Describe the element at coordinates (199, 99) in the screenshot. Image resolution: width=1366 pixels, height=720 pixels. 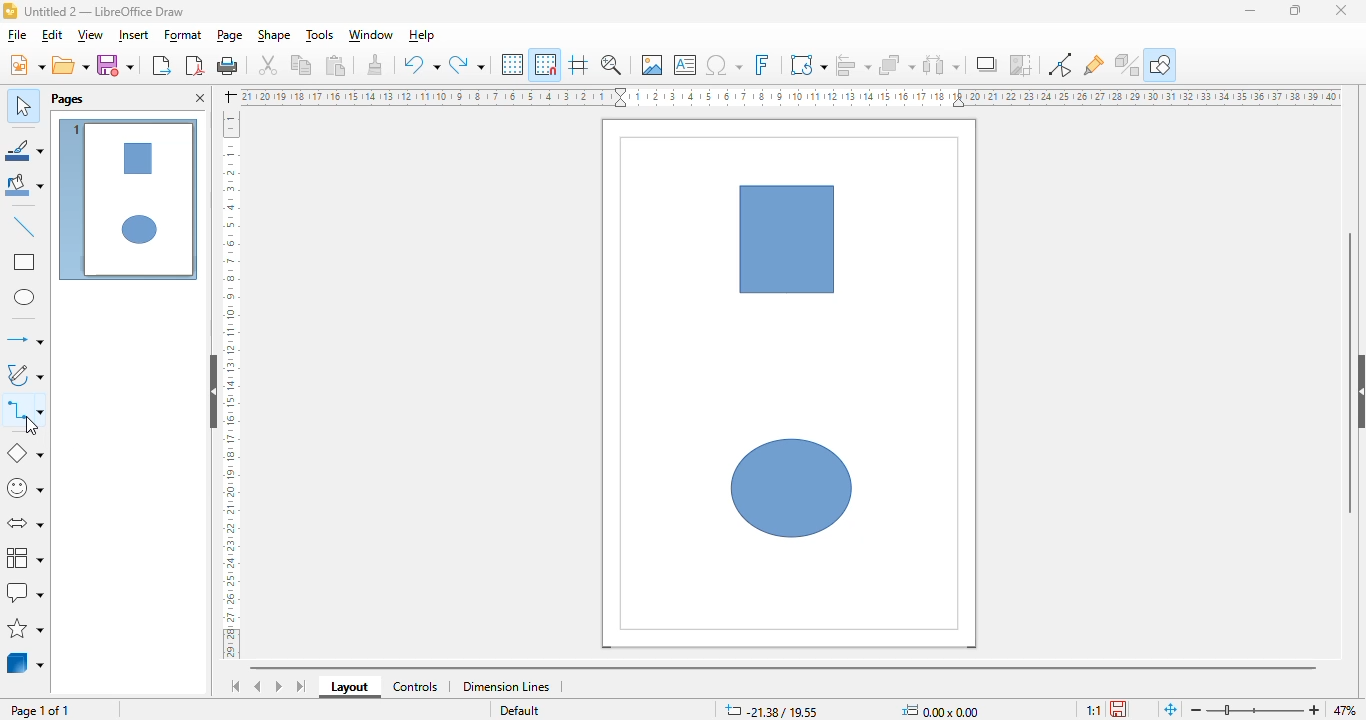
I see `close pane` at that location.